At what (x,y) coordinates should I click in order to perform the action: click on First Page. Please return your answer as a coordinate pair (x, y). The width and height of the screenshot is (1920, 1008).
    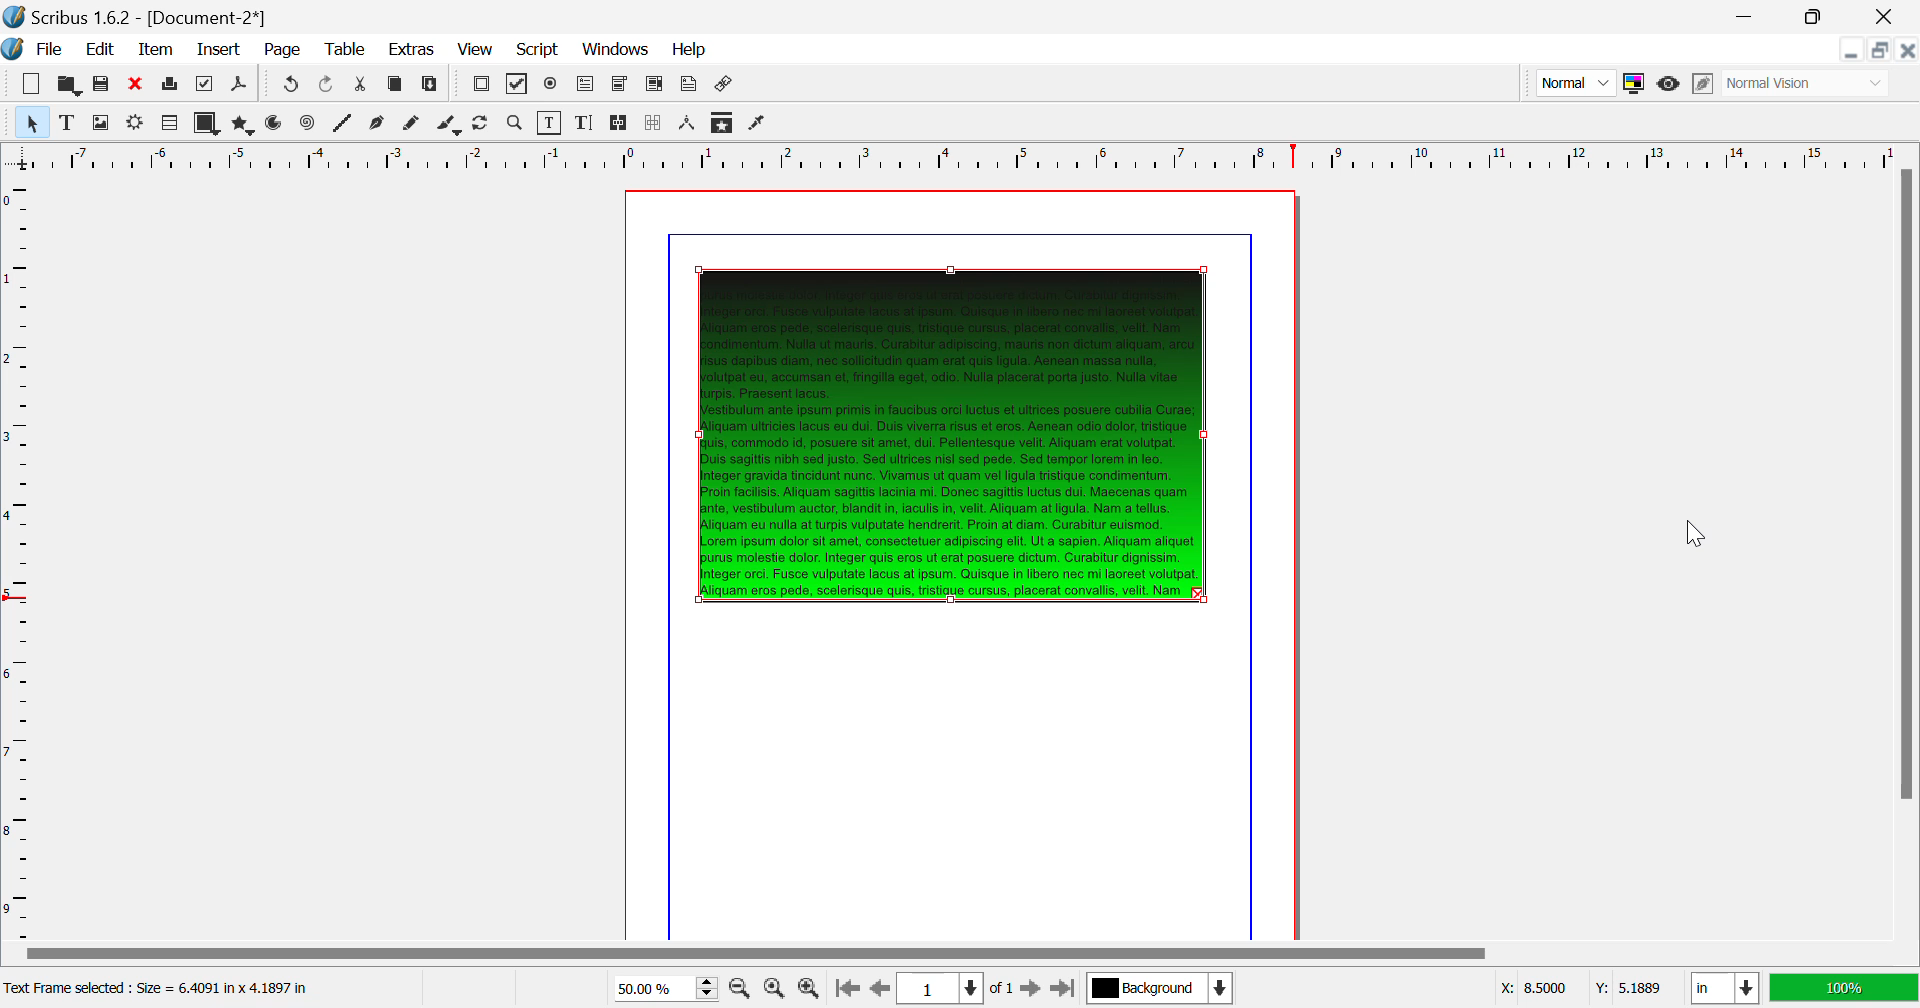
    Looking at the image, I should click on (845, 990).